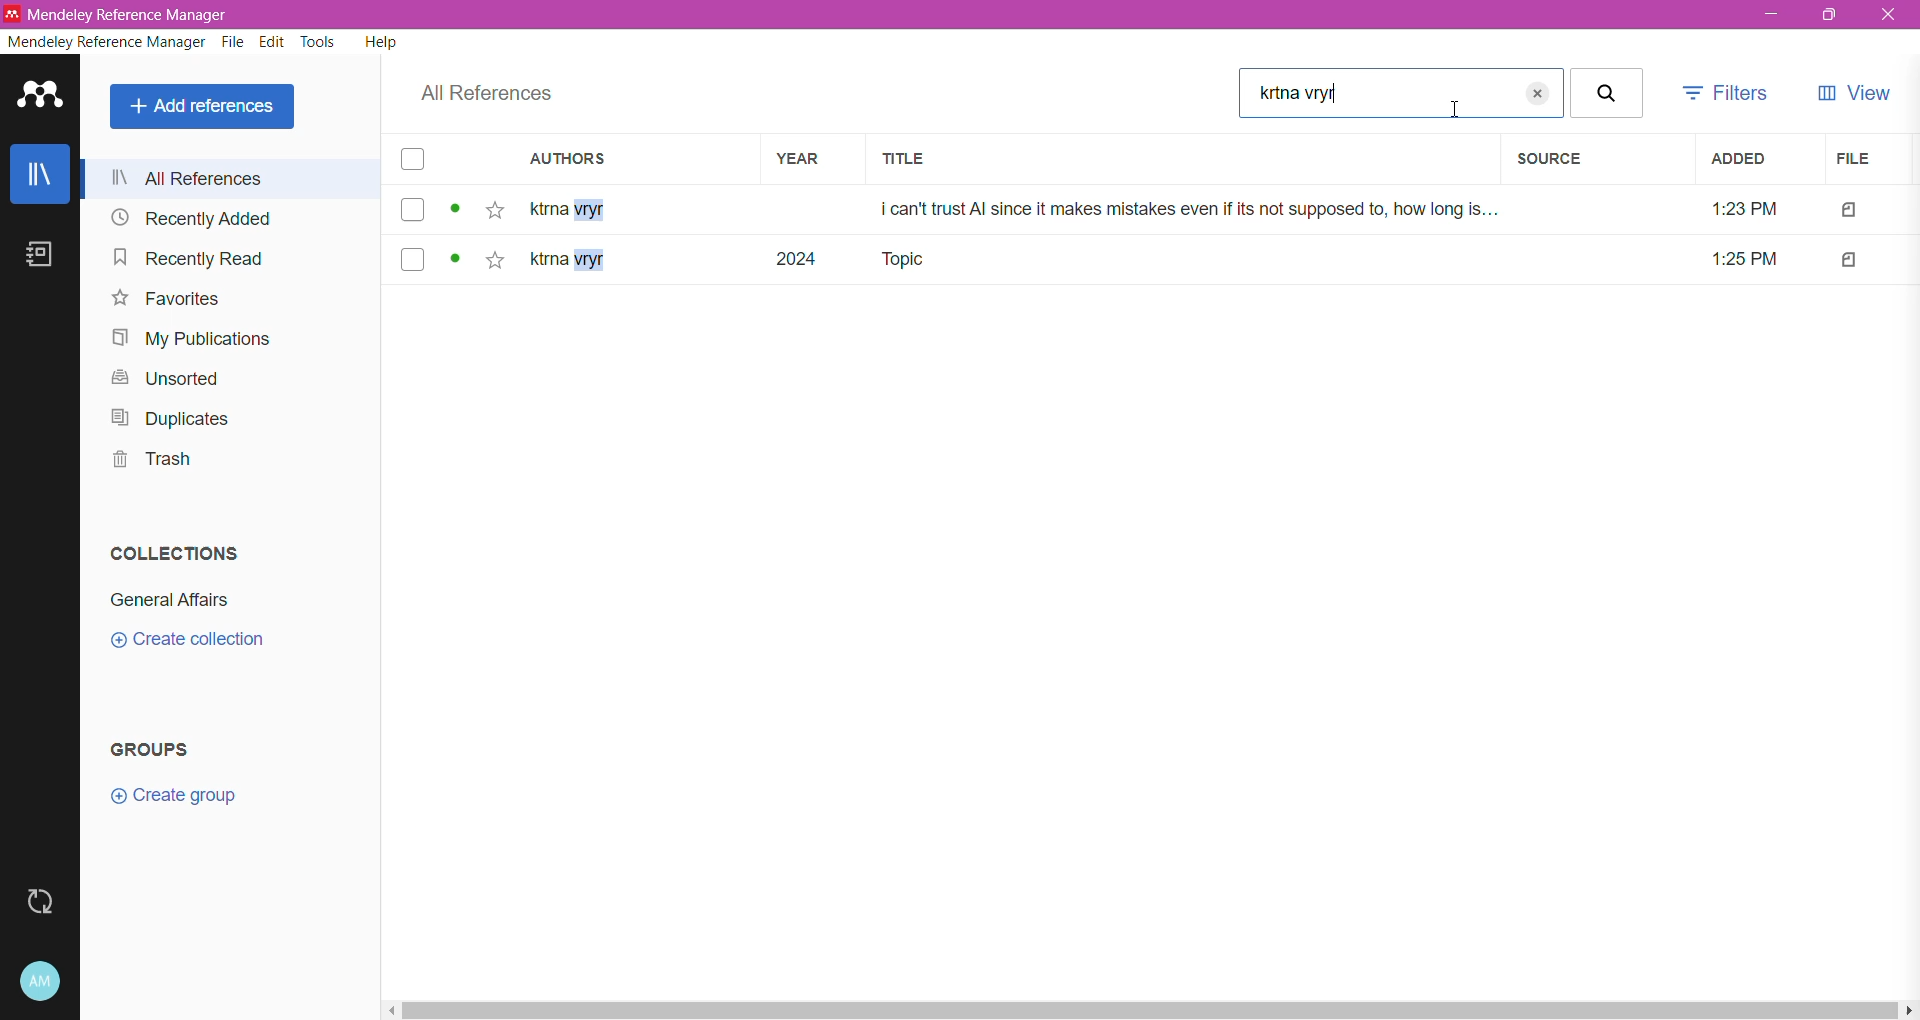  I want to click on select file, so click(409, 211).